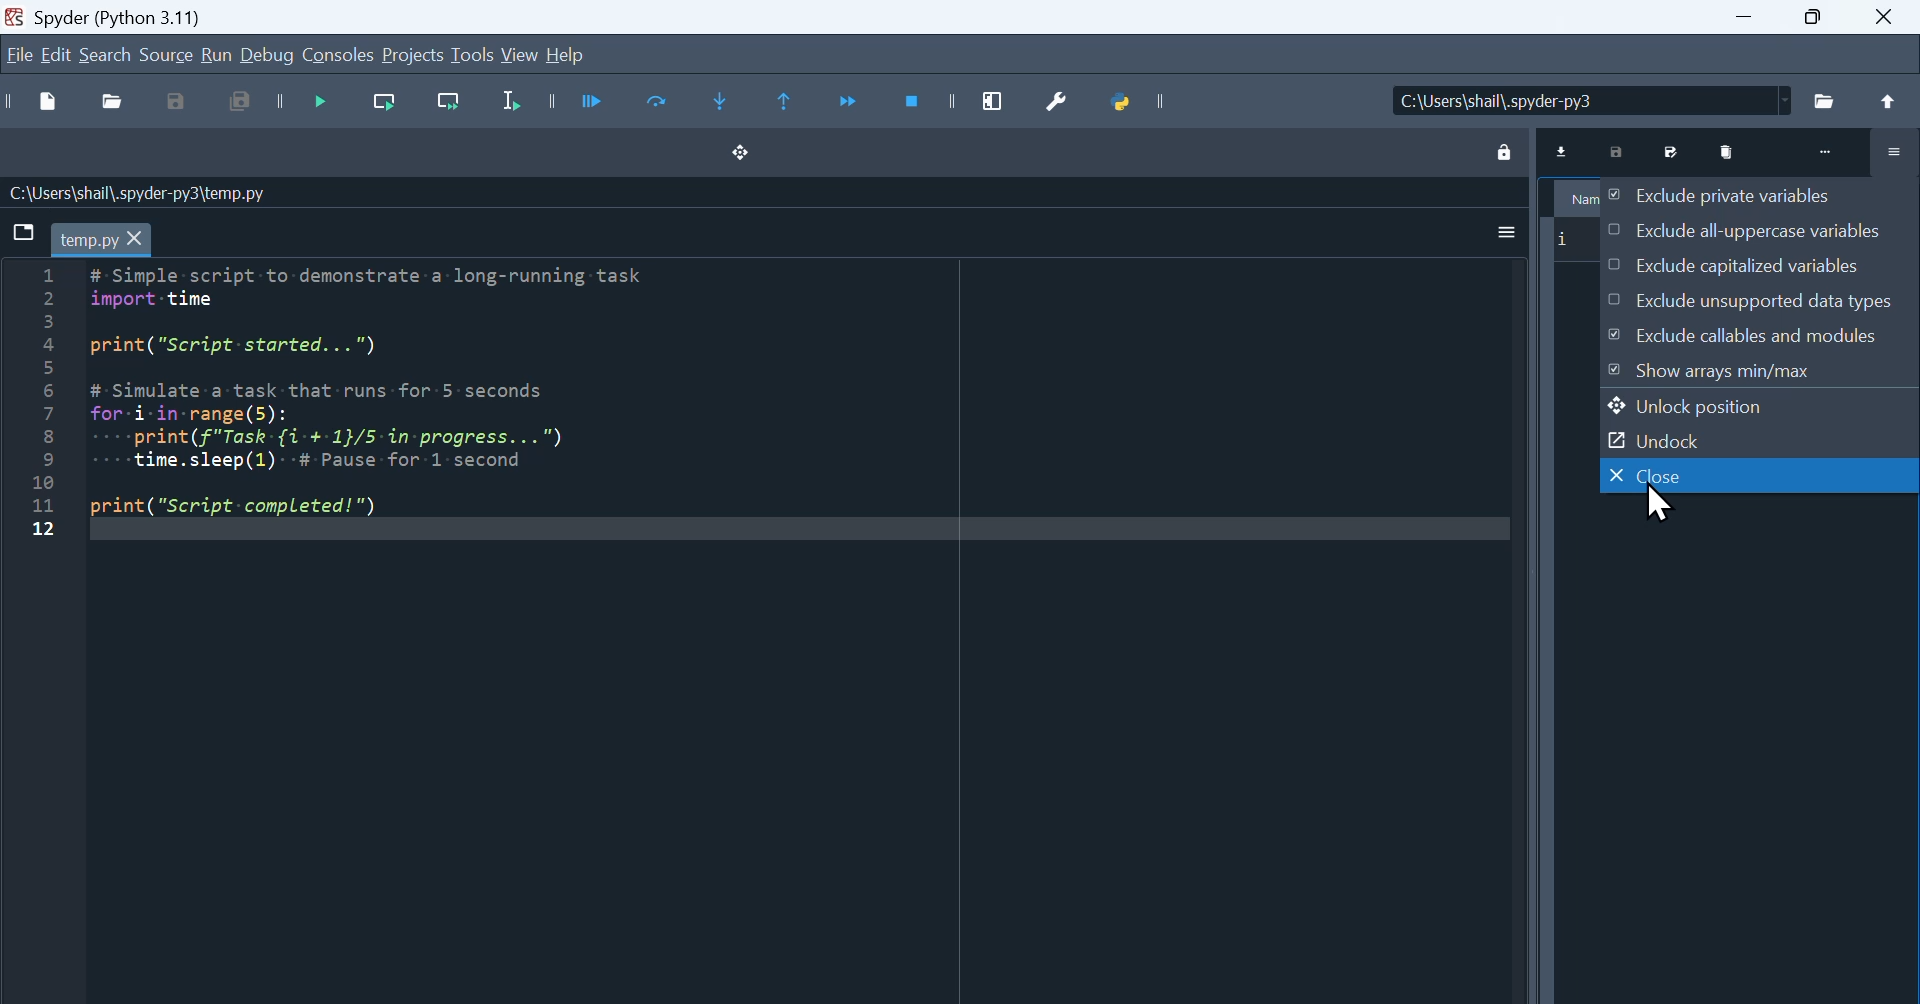 This screenshot has width=1920, height=1004. What do you see at coordinates (1759, 334) in the screenshot?
I see `Exclude collable and modules` at bounding box center [1759, 334].